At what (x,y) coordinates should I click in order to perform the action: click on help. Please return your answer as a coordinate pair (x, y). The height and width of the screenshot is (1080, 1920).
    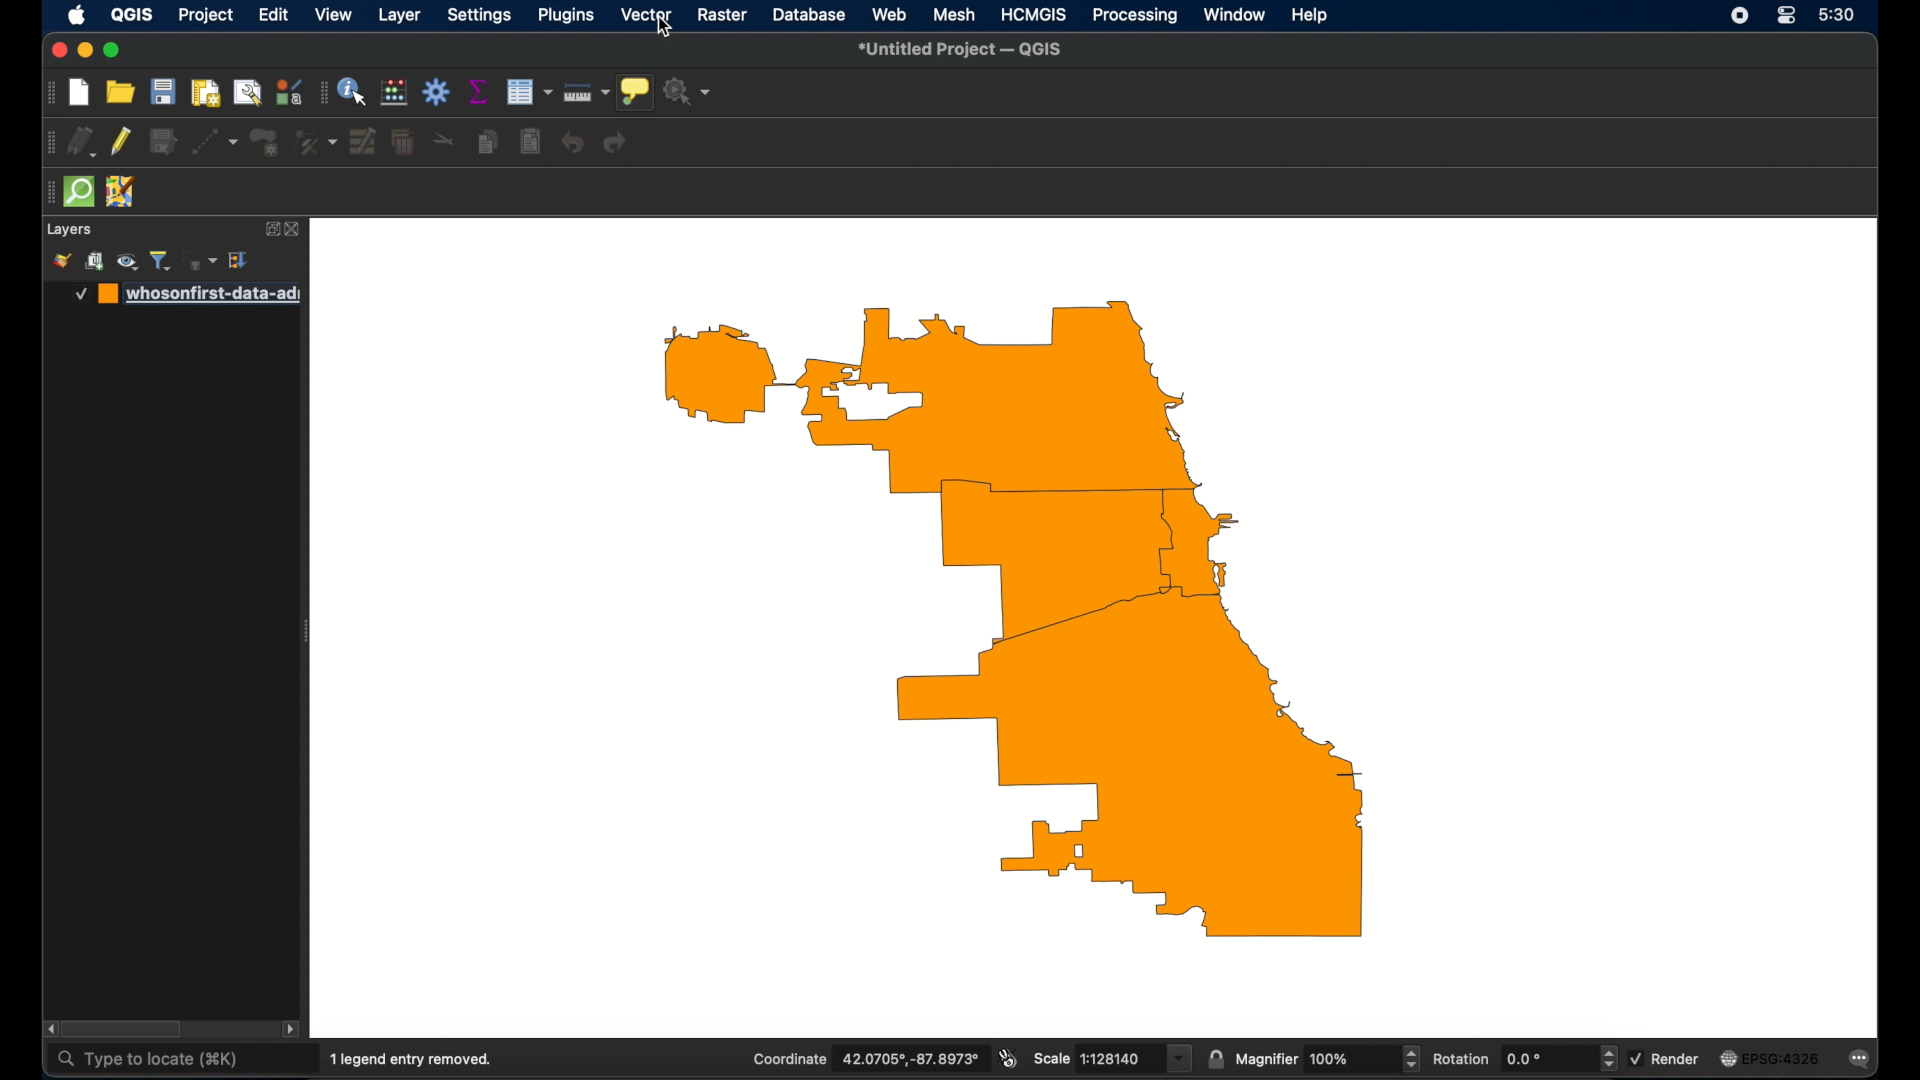
    Looking at the image, I should click on (1310, 16).